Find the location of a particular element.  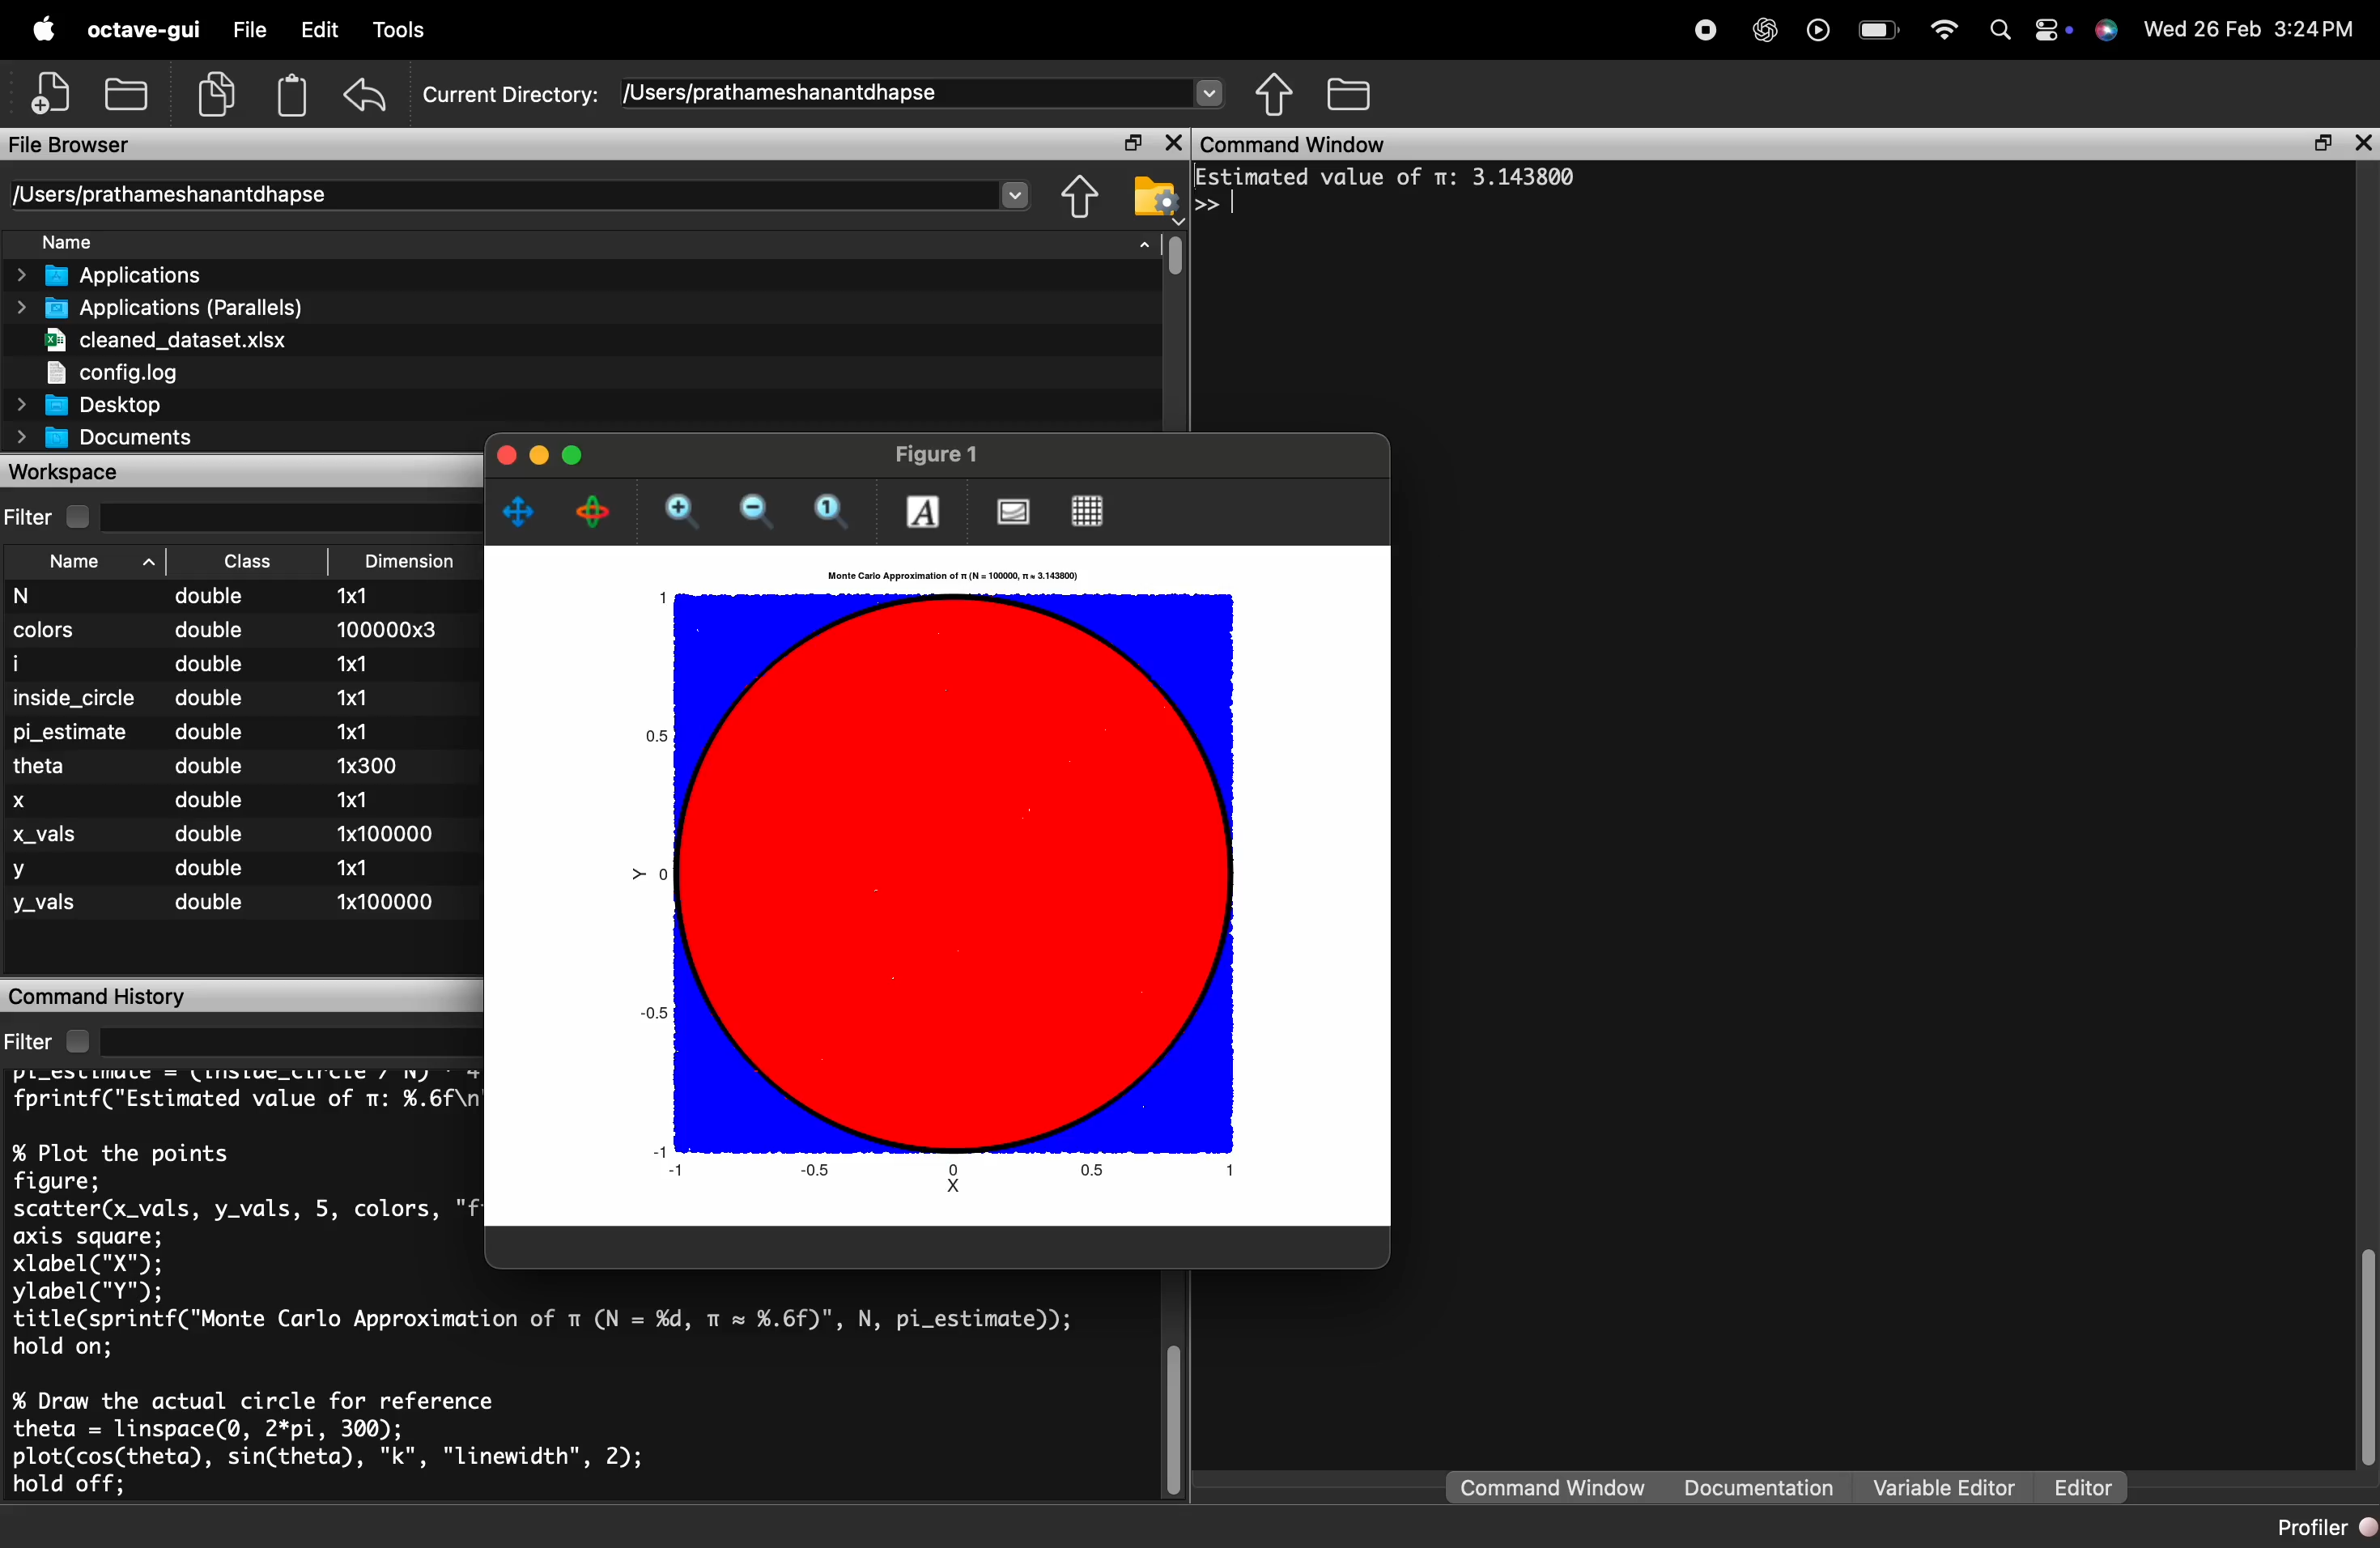

New Line is located at coordinates (1207, 203).